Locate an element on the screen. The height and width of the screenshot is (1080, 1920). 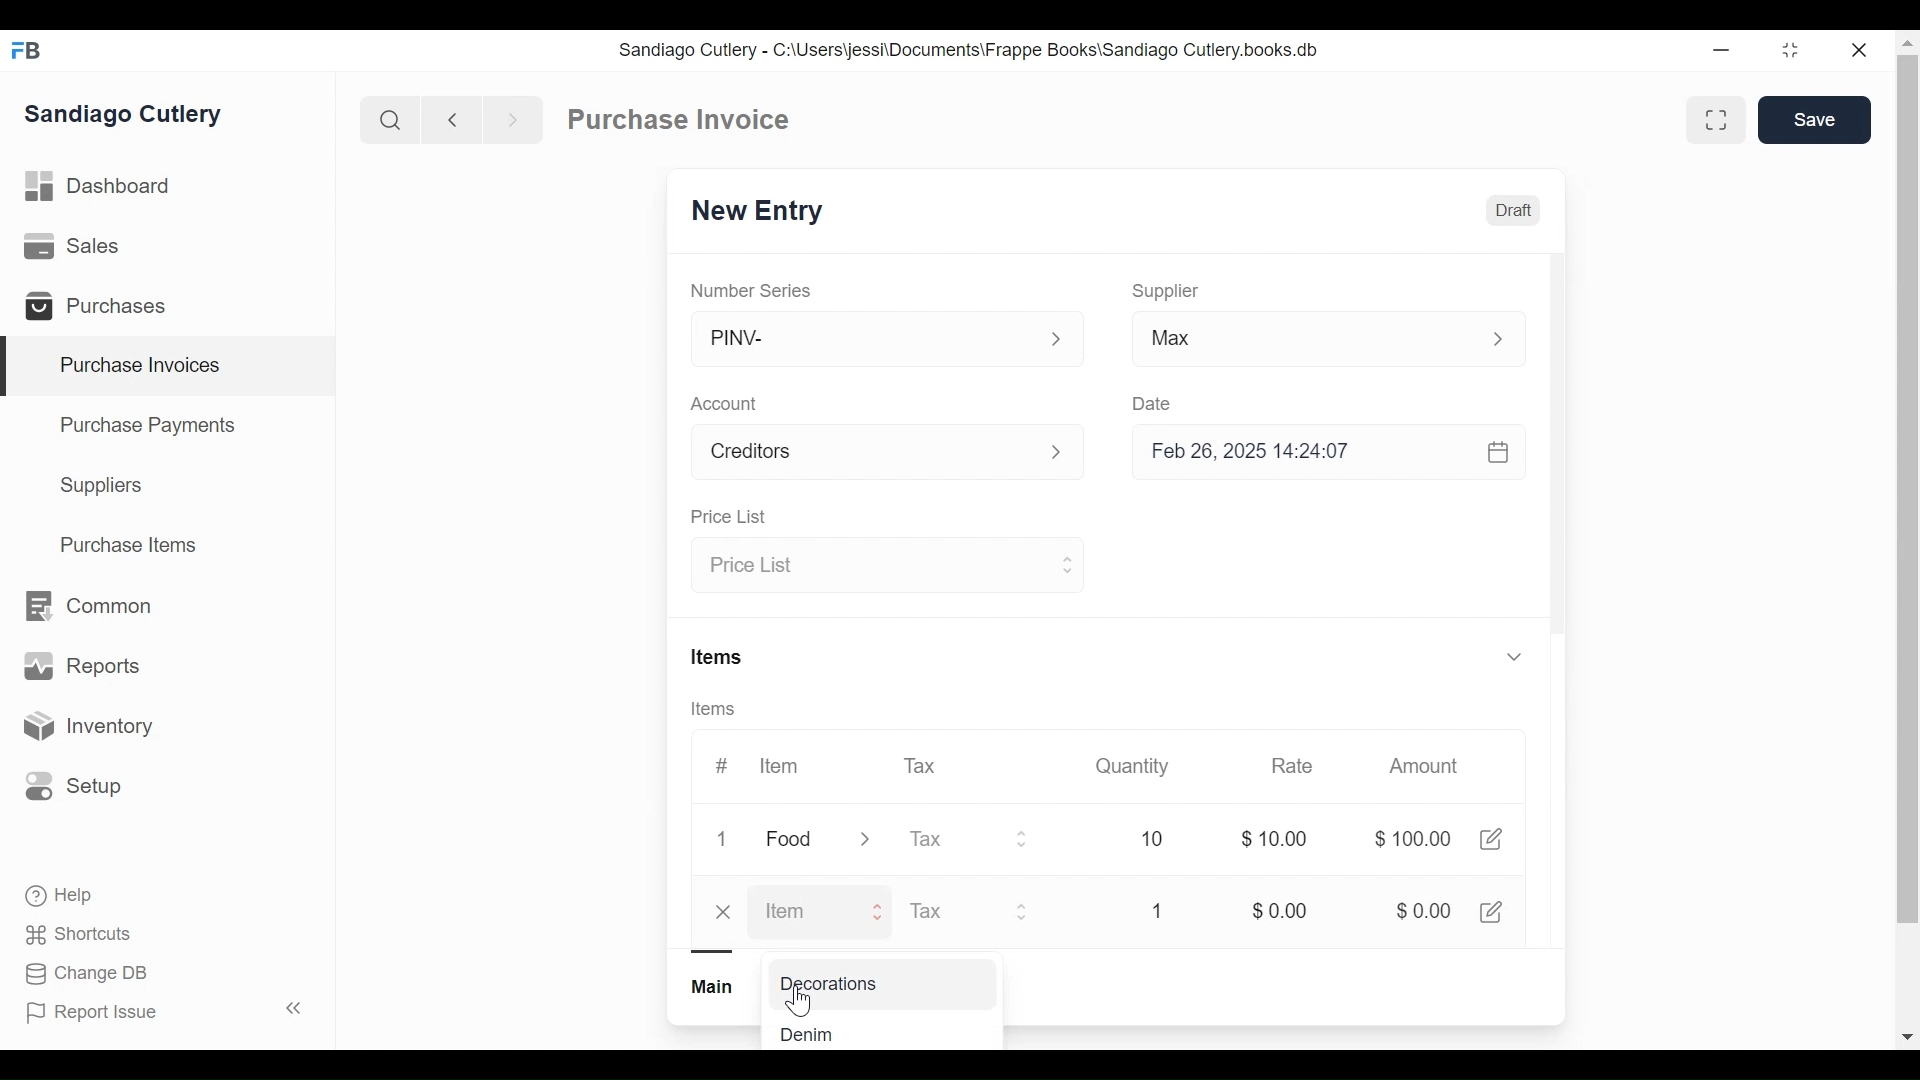
PINV- is located at coordinates (867, 339).